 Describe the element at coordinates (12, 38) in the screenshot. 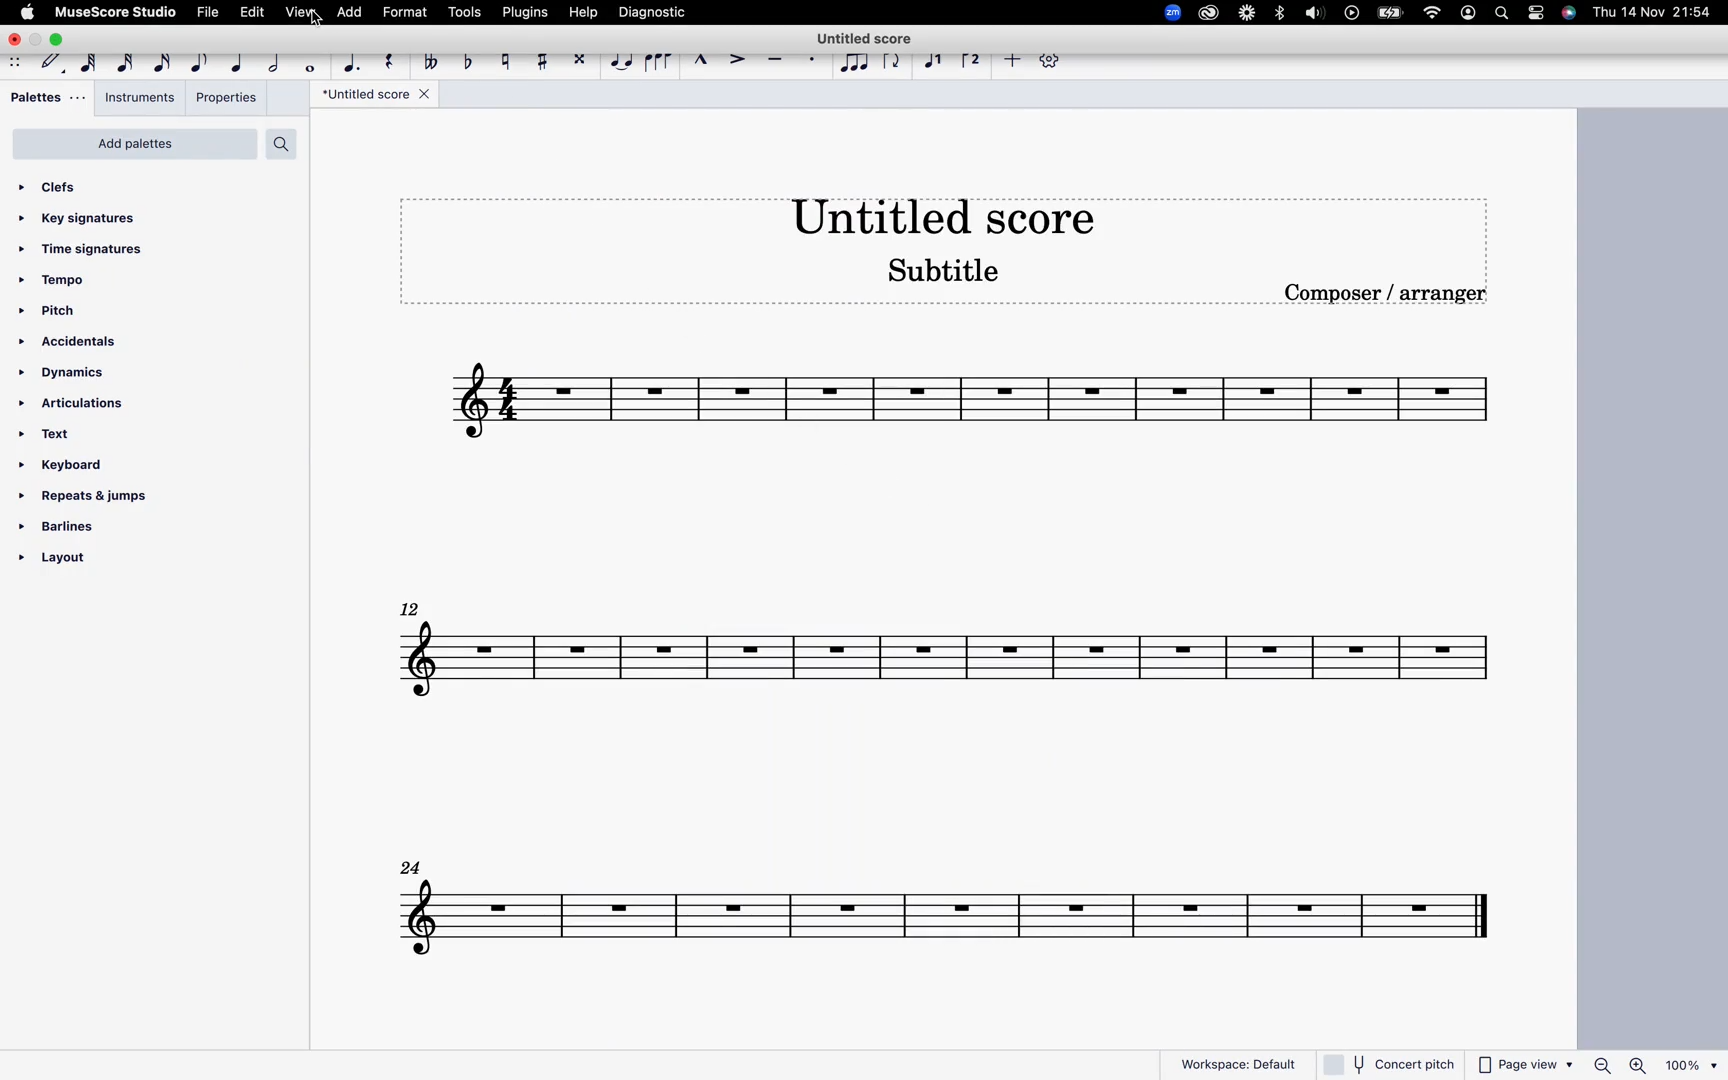

I see `close` at that location.